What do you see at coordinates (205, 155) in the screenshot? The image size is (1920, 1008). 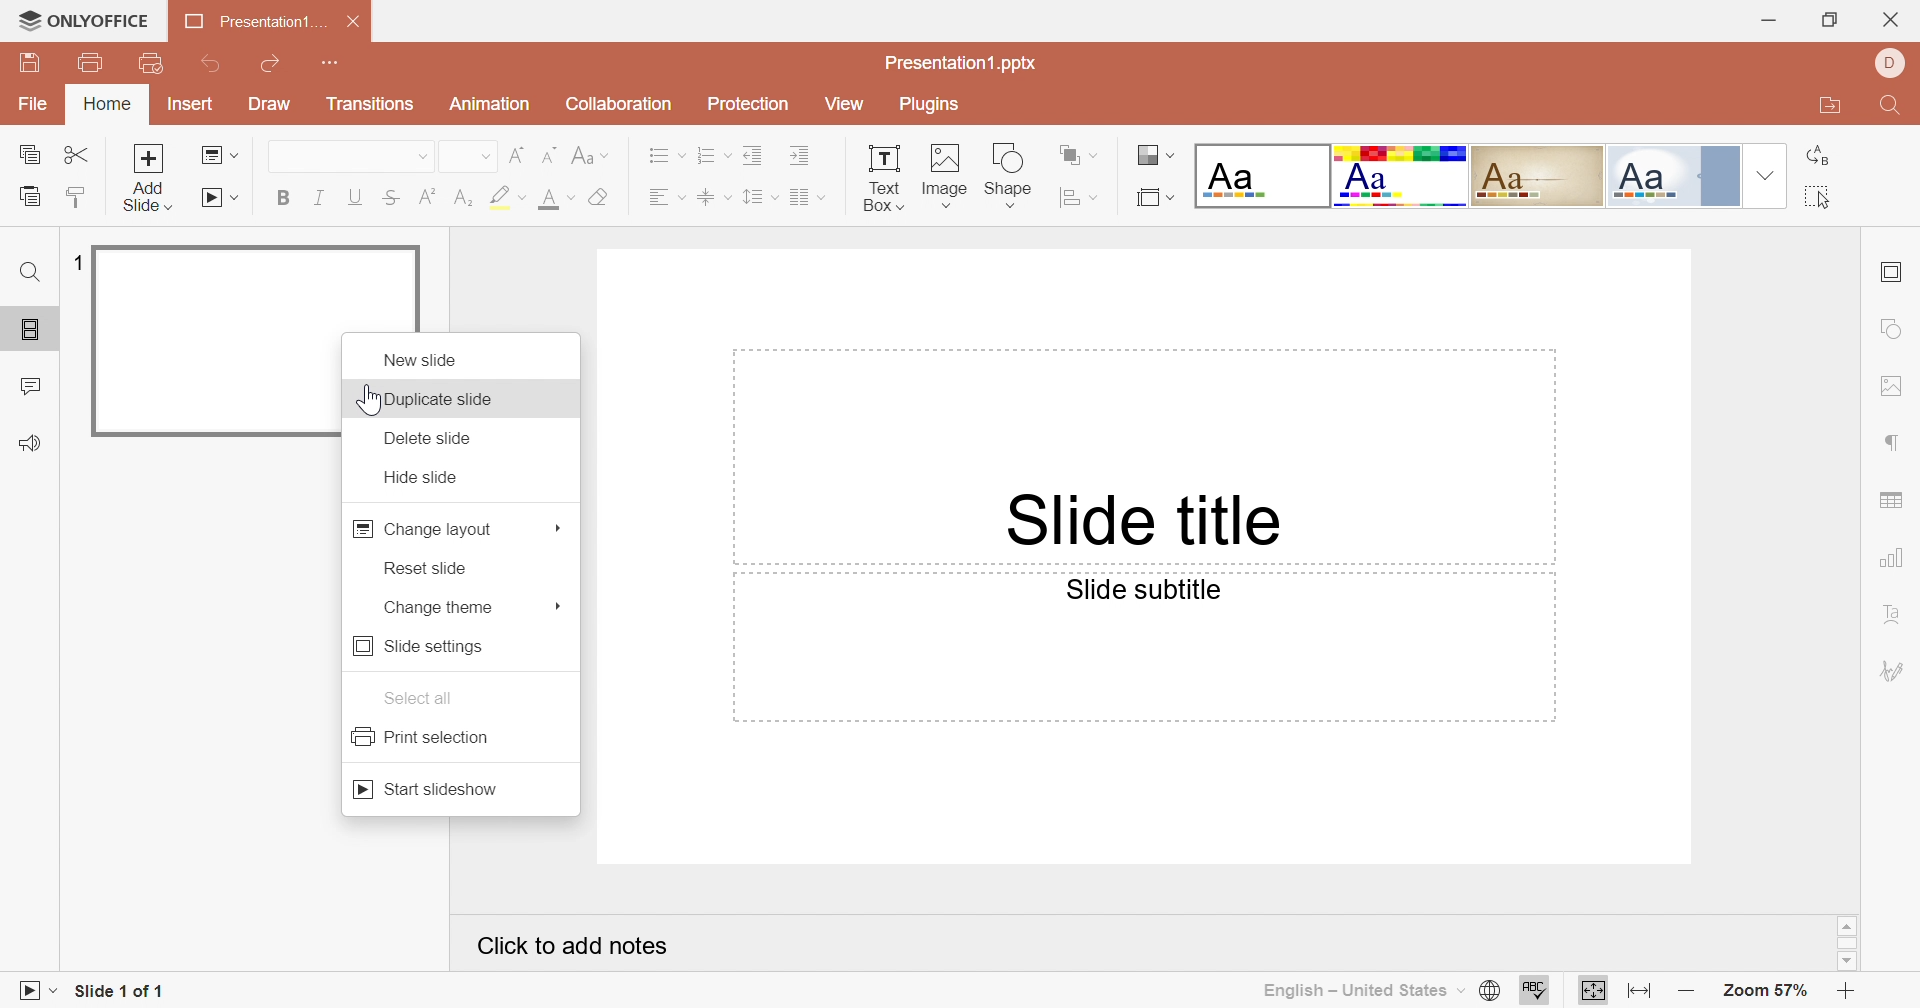 I see `Change slide layout` at bounding box center [205, 155].